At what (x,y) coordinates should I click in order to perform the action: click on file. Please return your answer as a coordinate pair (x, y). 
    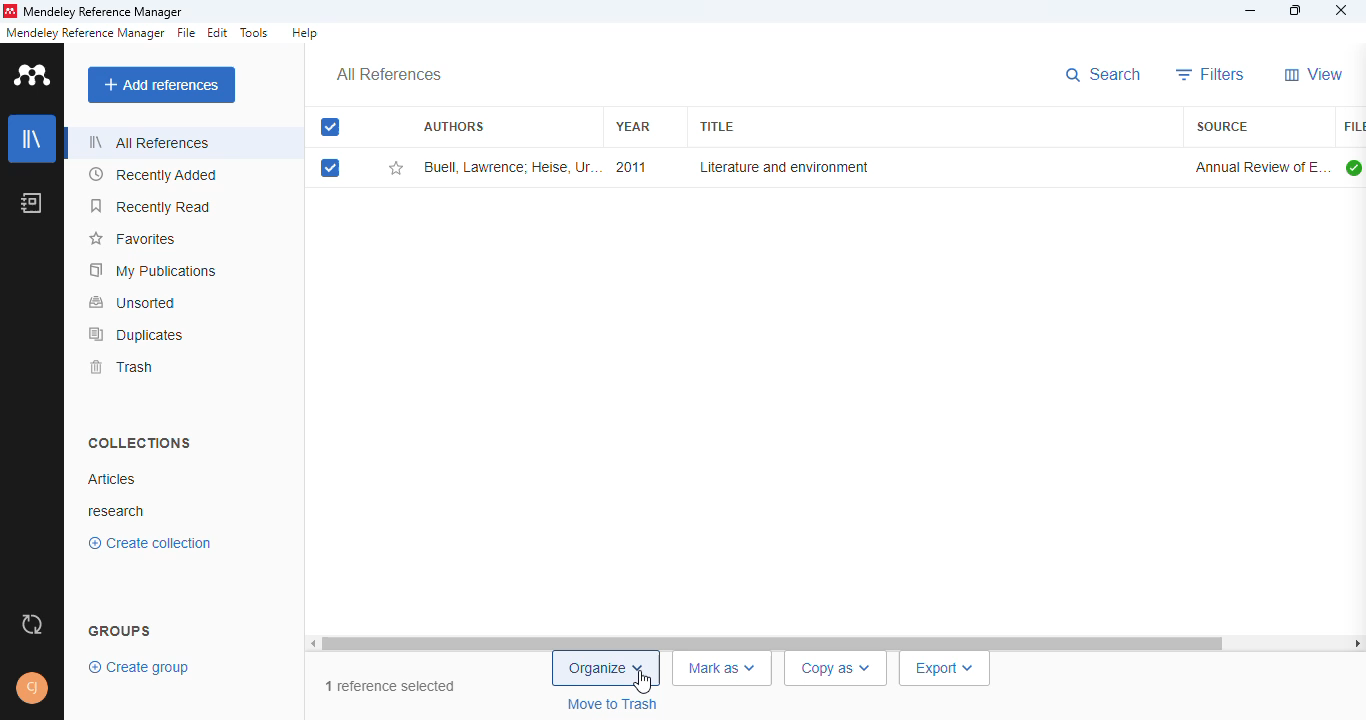
    Looking at the image, I should click on (185, 33).